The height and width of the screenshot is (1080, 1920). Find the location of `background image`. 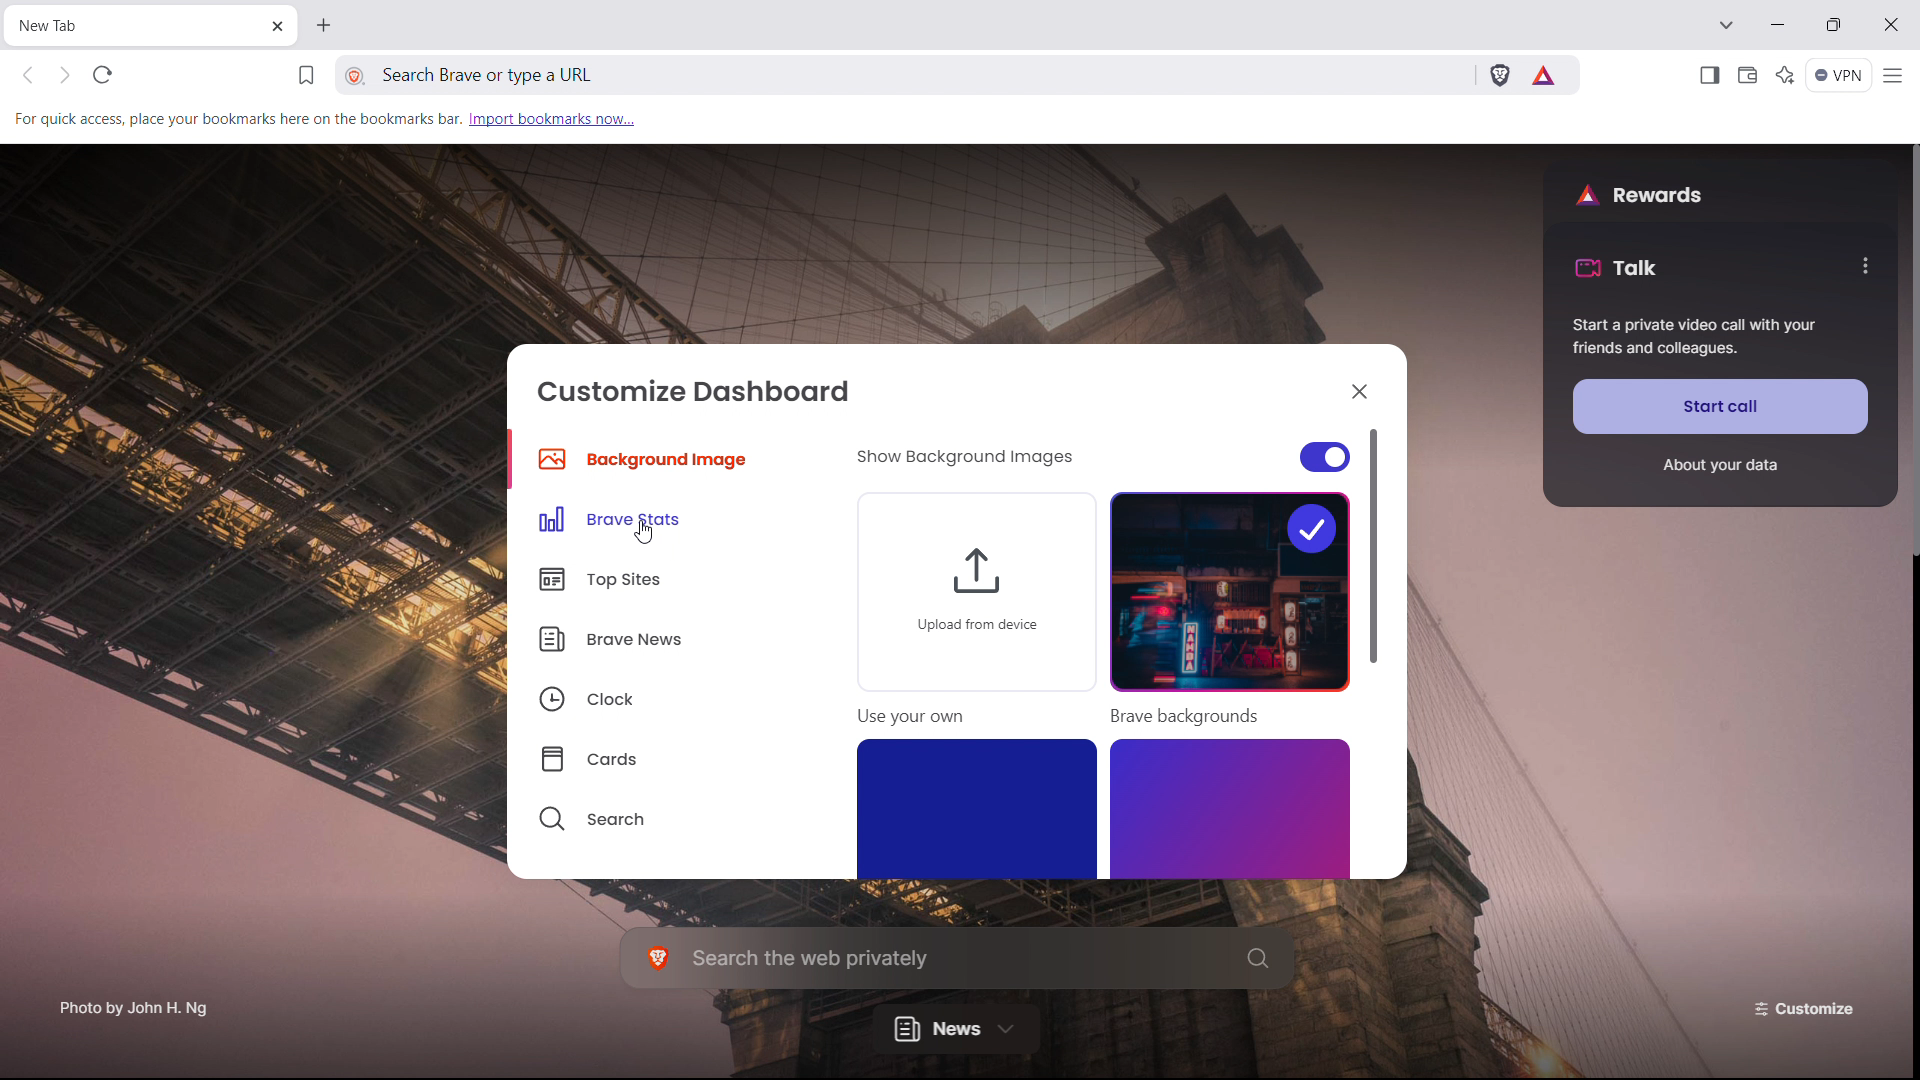

background image is located at coordinates (669, 460).